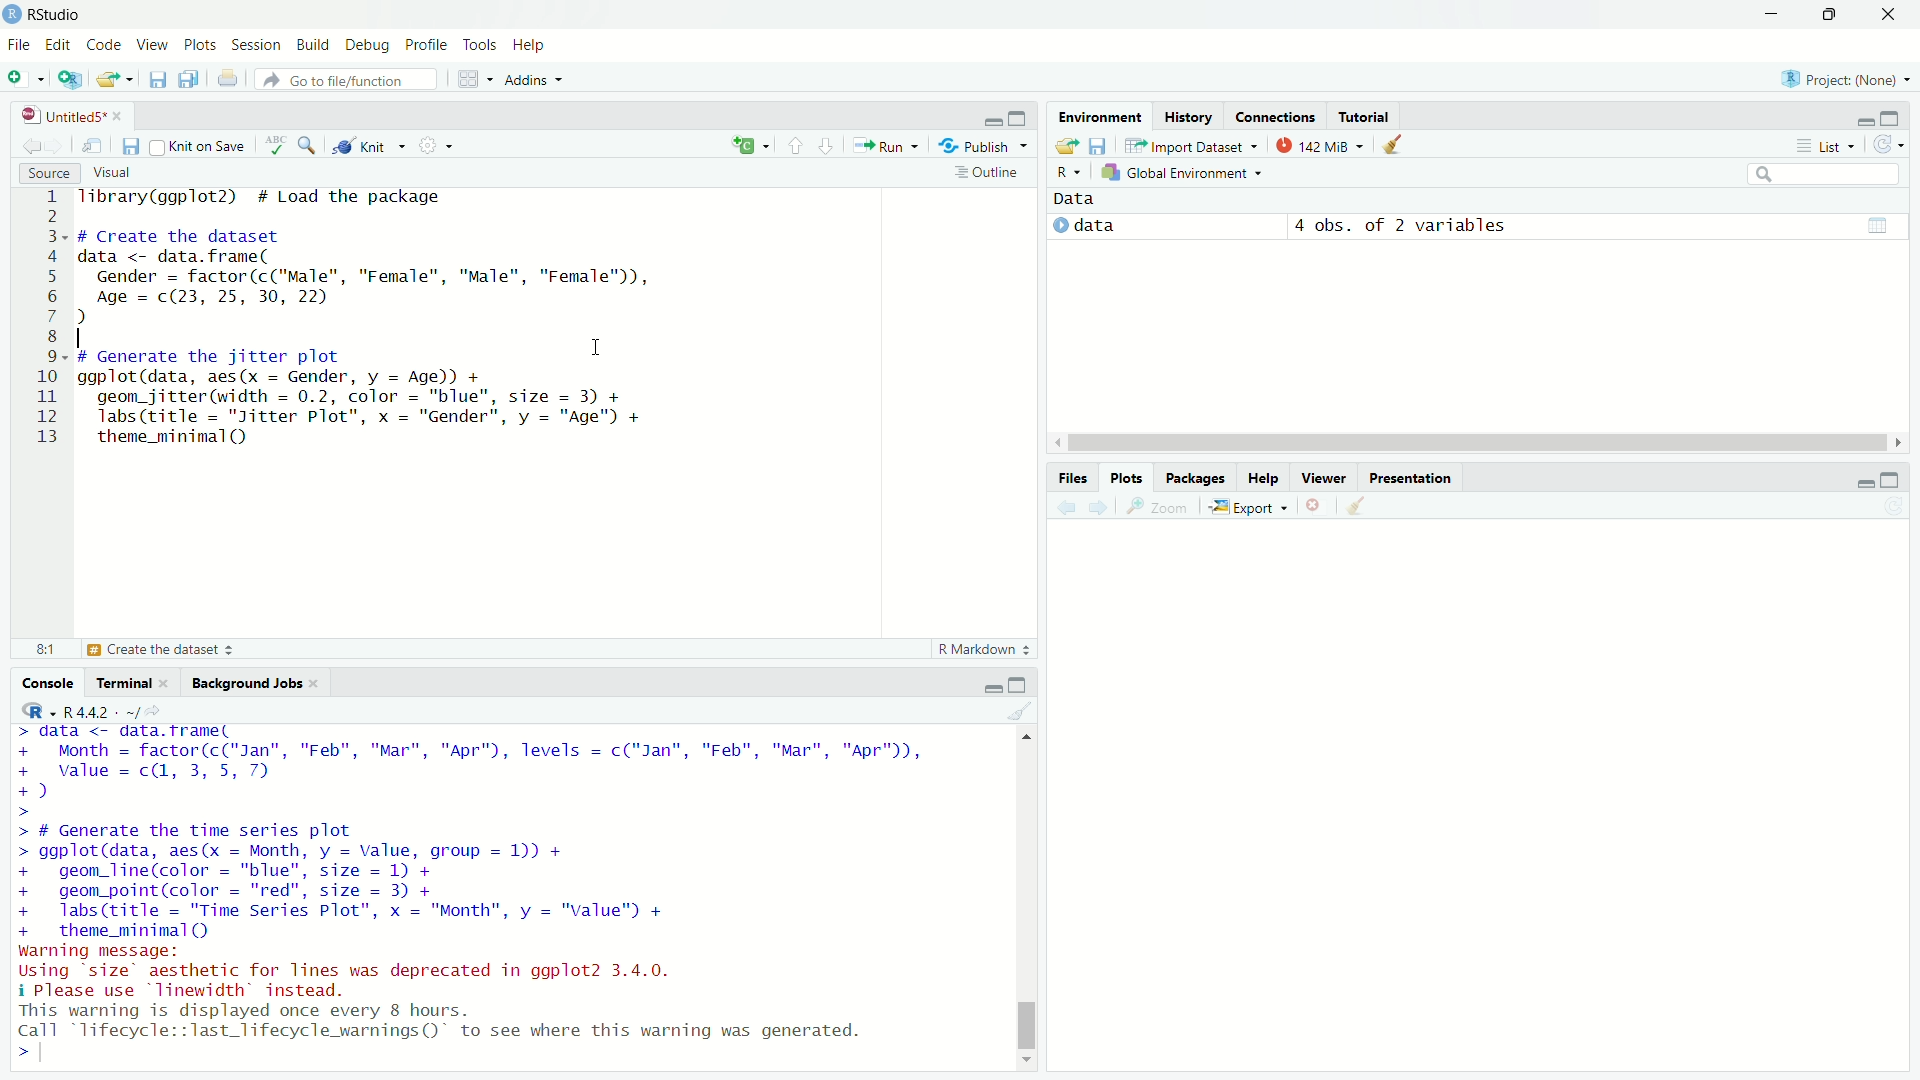 Image resolution: width=1920 pixels, height=1080 pixels. What do you see at coordinates (1828, 146) in the screenshot?
I see `list` at bounding box center [1828, 146].